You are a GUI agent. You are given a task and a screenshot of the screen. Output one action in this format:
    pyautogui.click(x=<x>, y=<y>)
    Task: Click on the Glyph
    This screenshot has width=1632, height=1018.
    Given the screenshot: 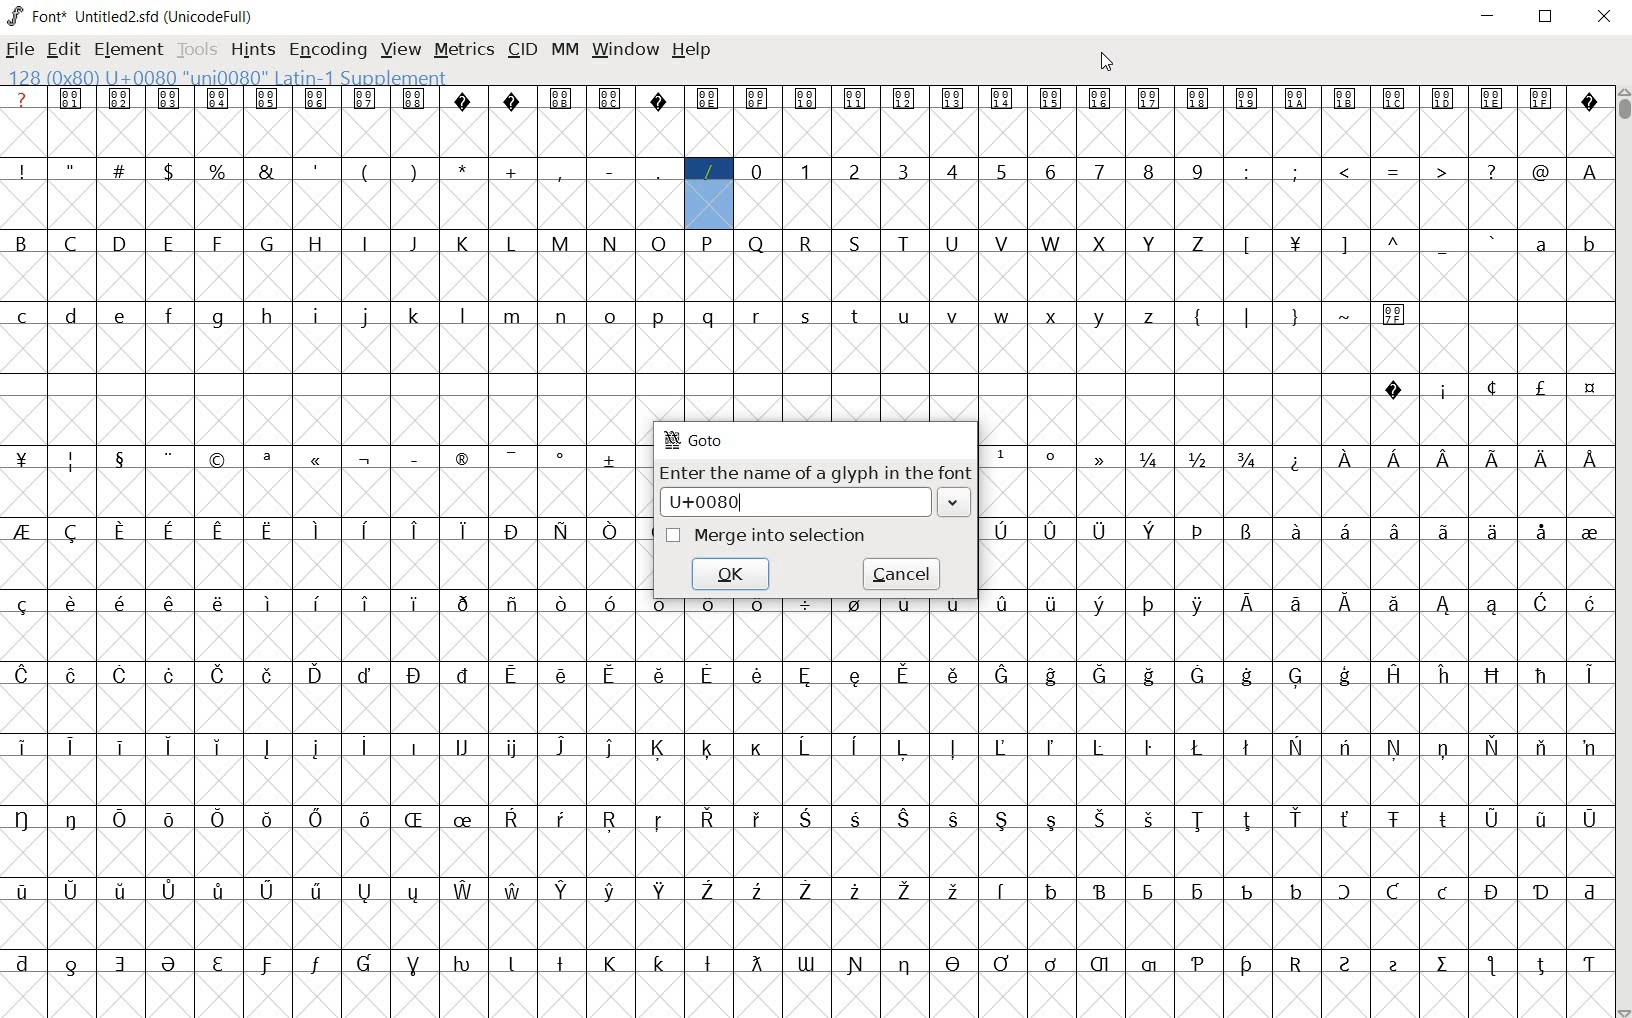 What is the action you would take?
    pyautogui.click(x=22, y=98)
    